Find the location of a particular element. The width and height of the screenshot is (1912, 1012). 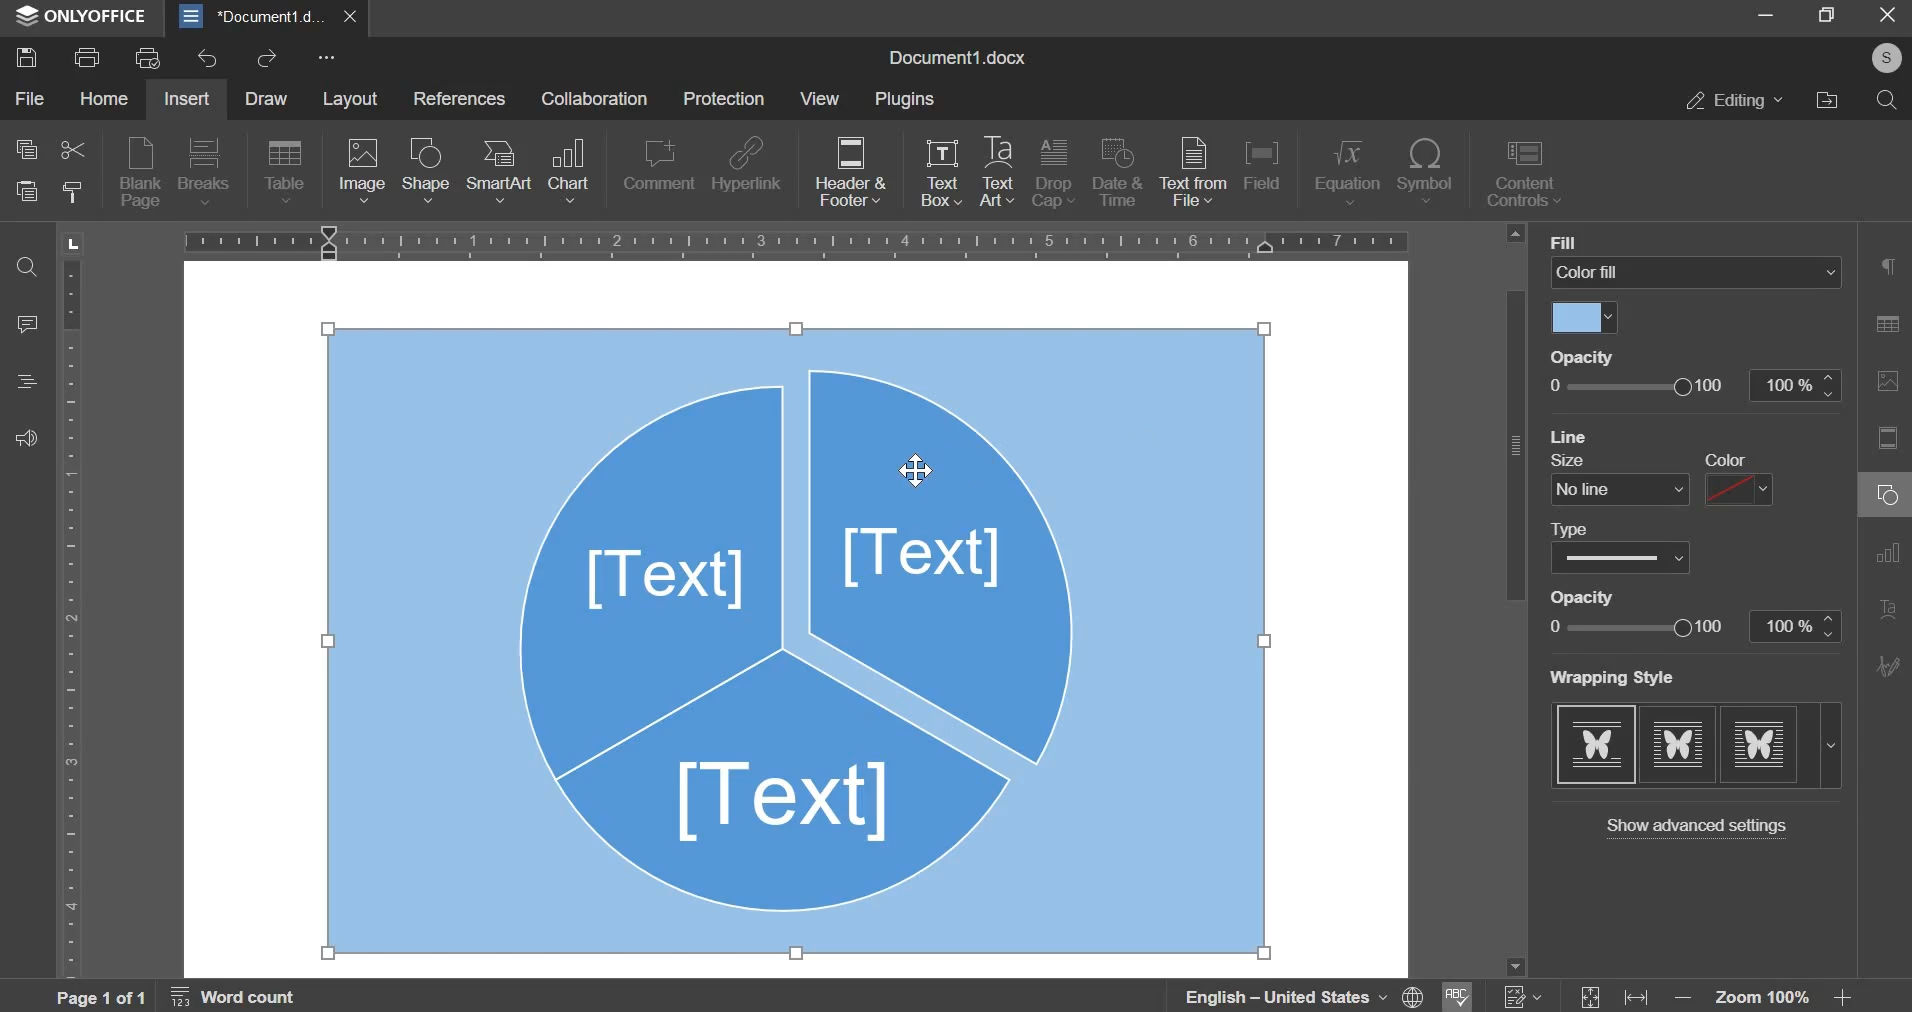

text from file is located at coordinates (1193, 172).